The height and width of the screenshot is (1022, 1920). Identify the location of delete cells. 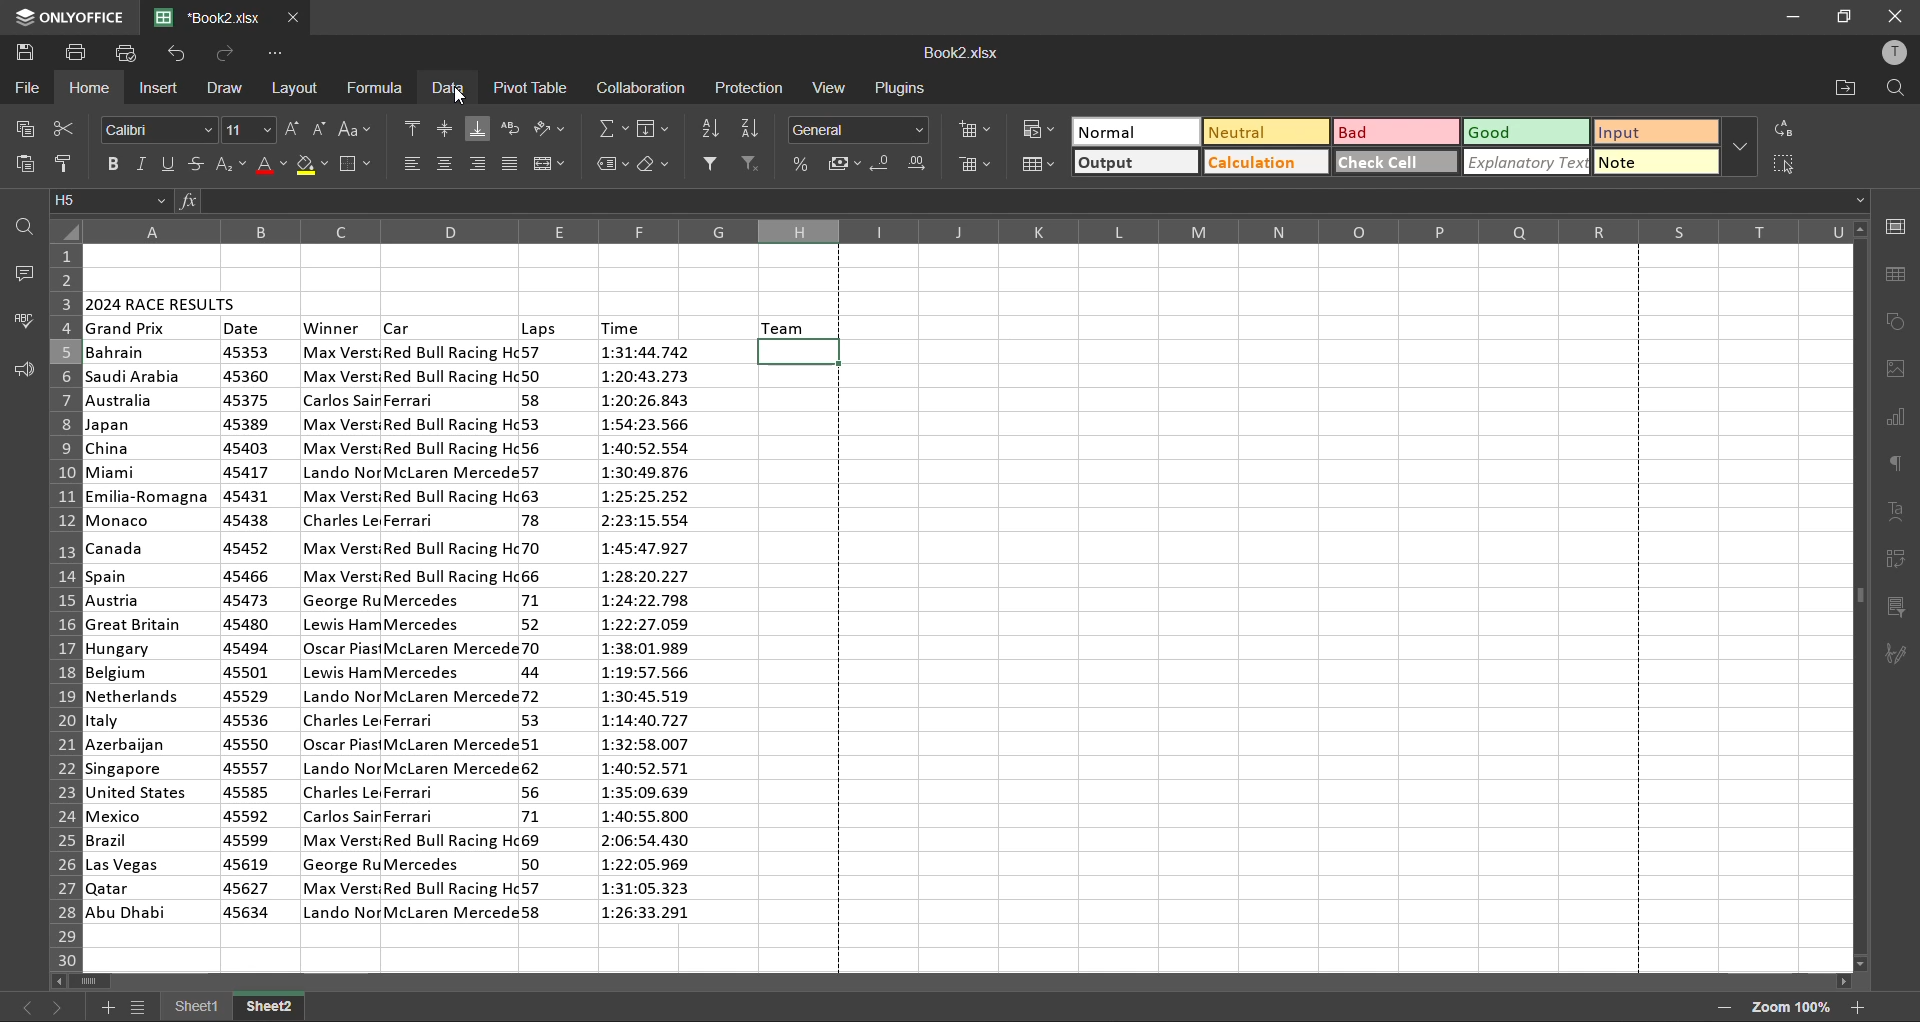
(976, 168).